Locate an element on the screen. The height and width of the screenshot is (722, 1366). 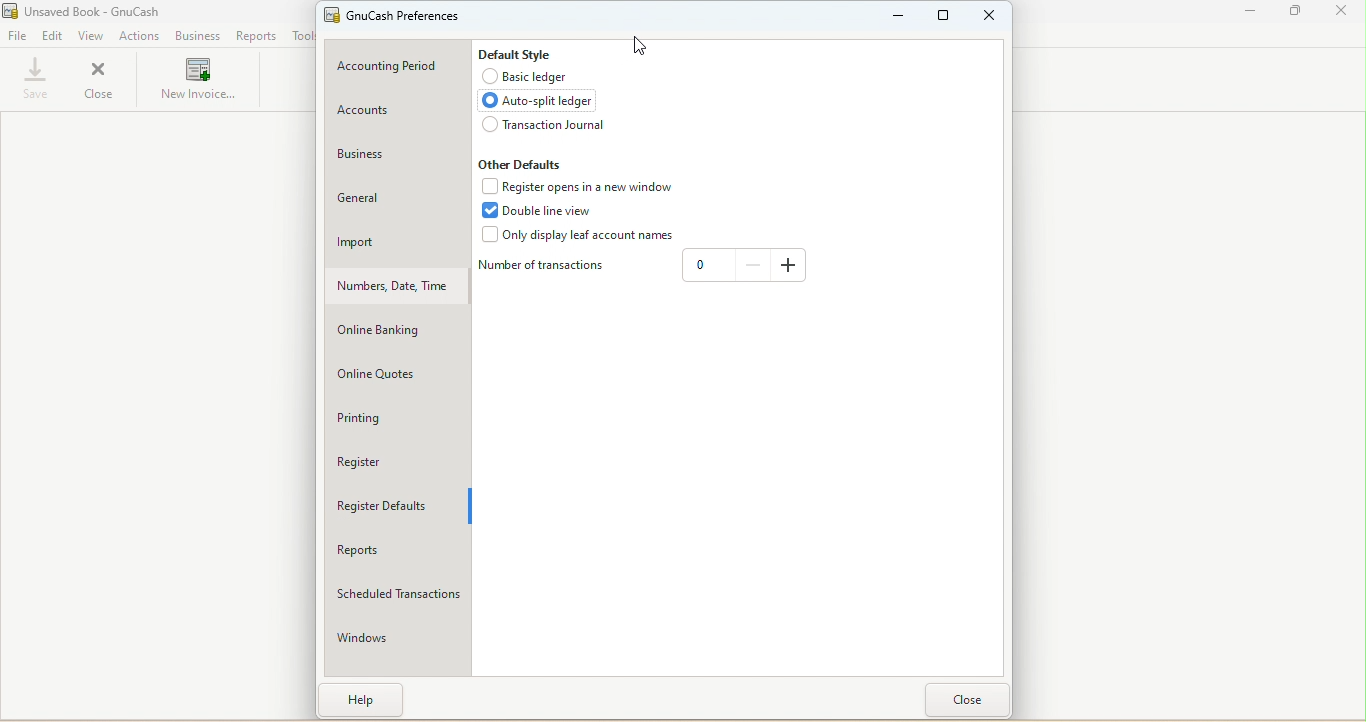
Register is located at coordinates (394, 460).